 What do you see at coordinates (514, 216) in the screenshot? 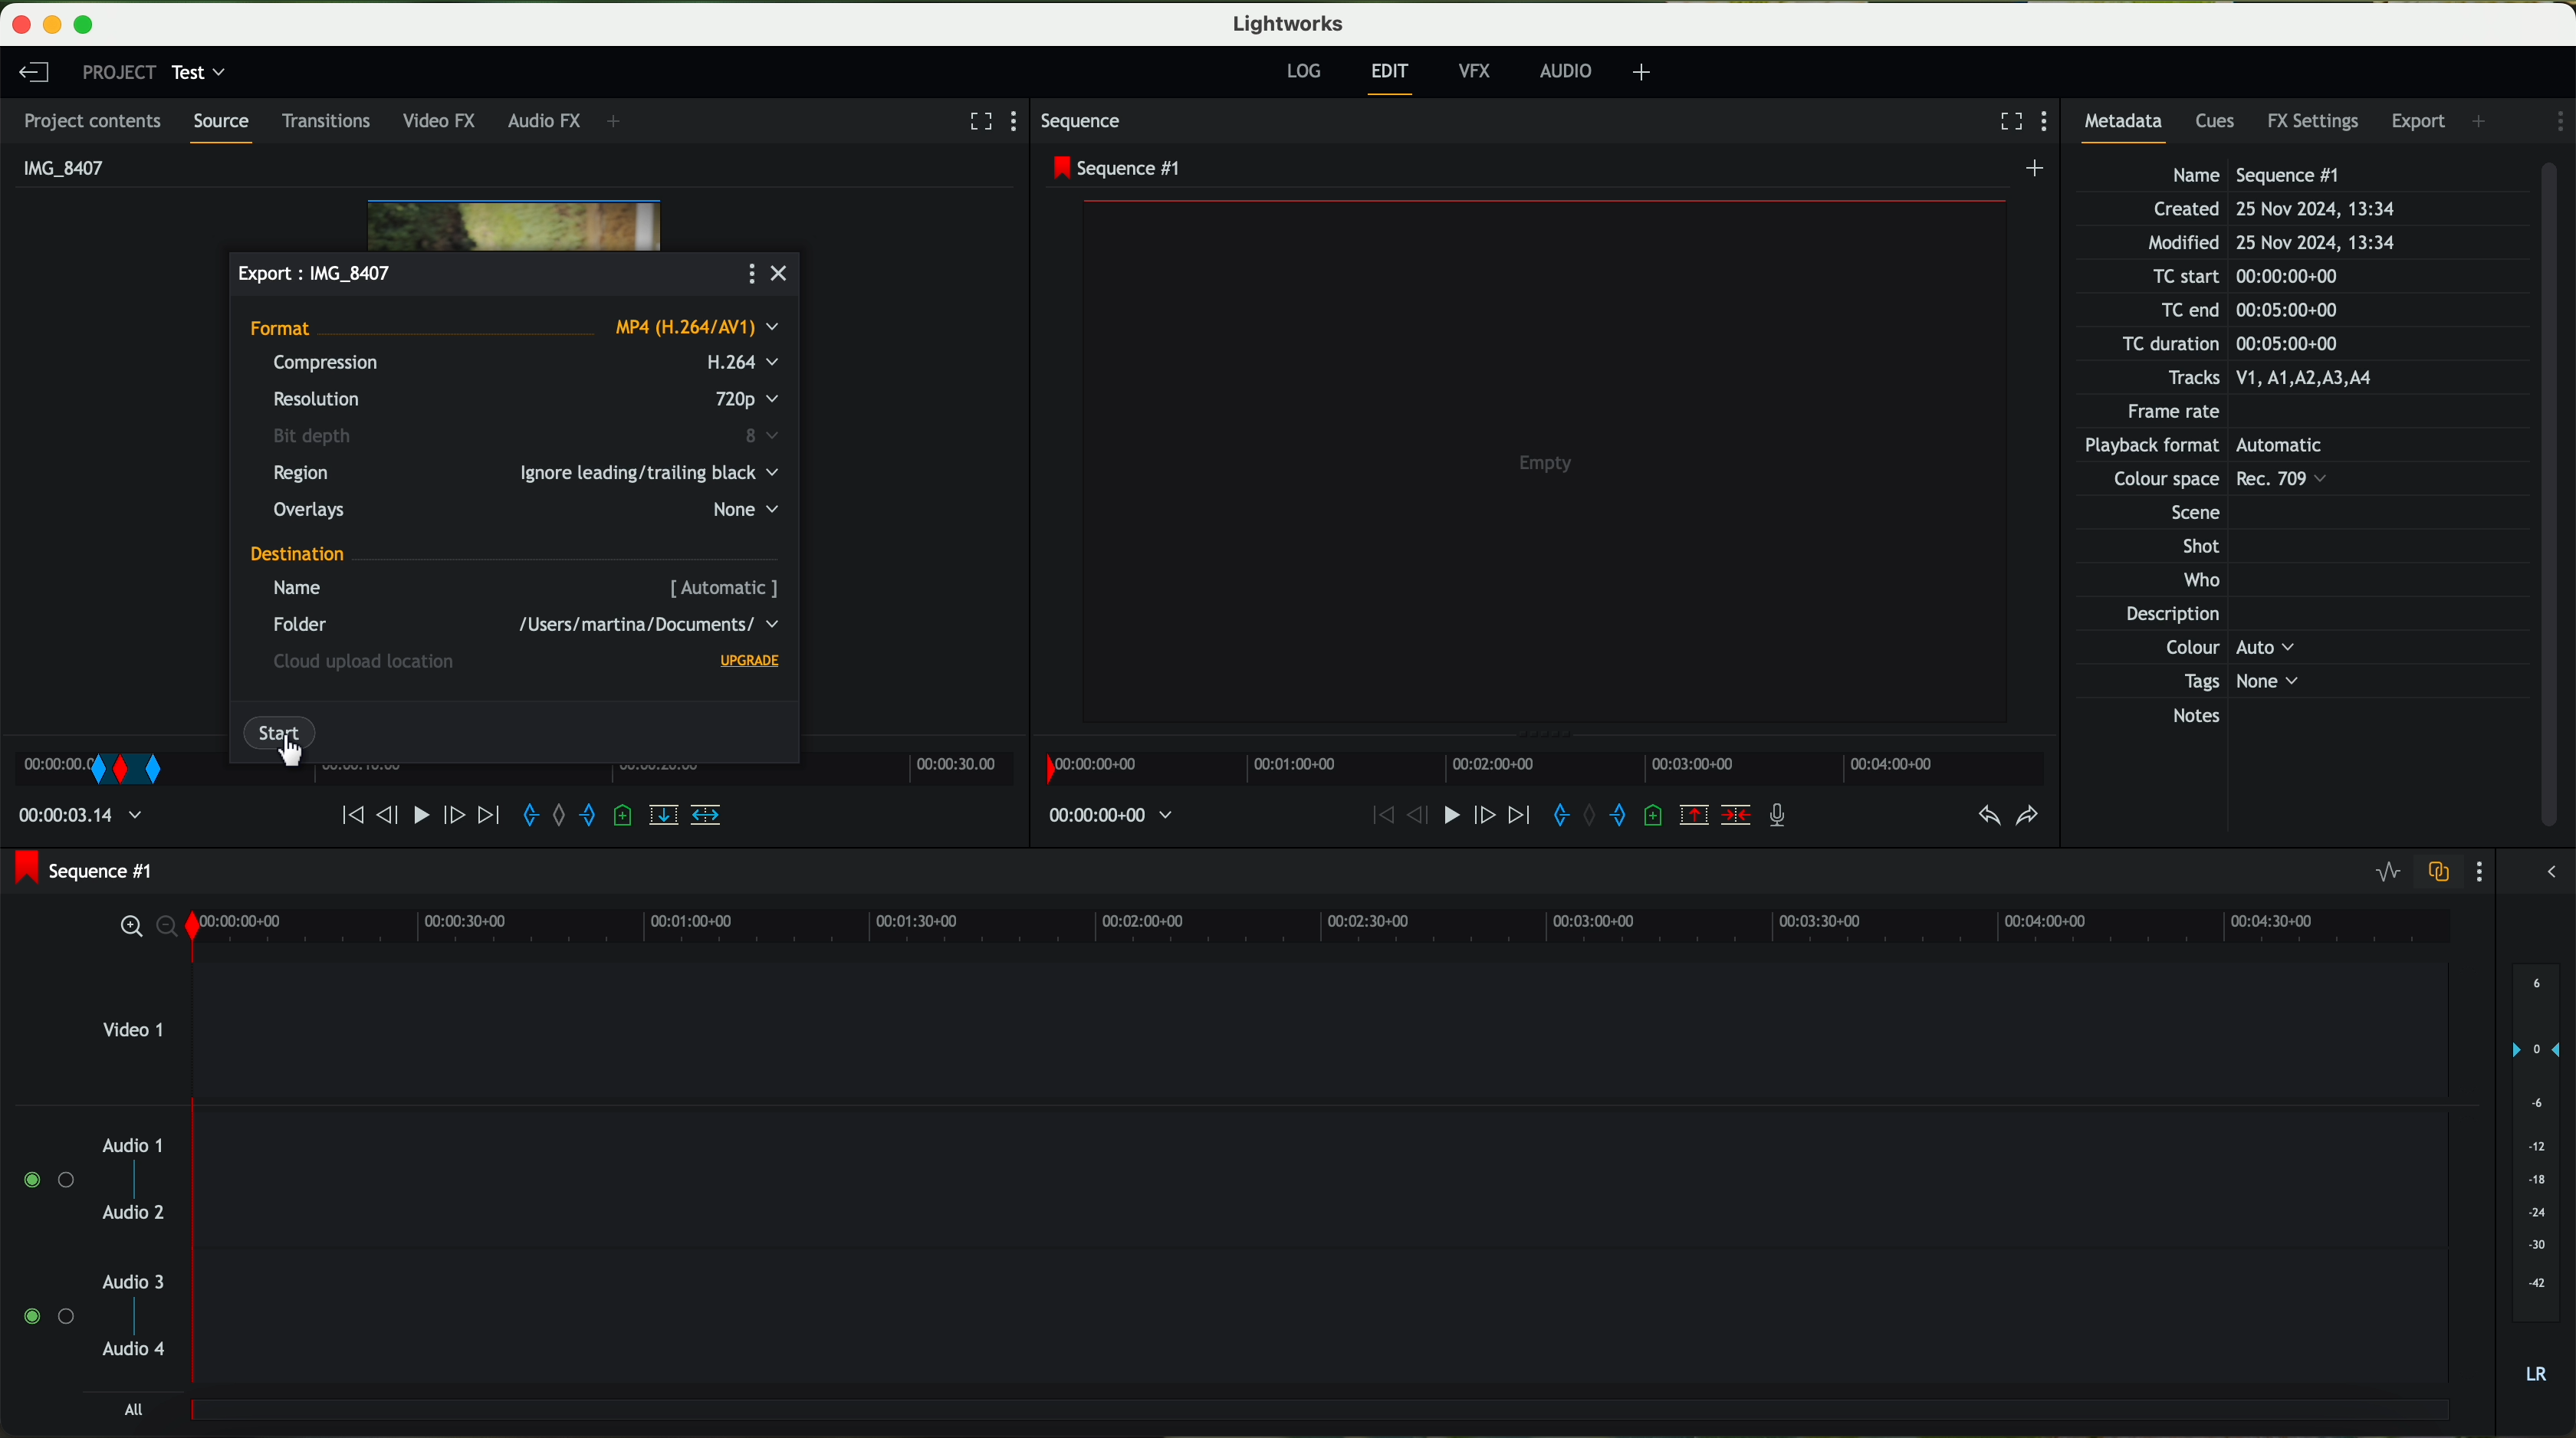
I see `Video` at bounding box center [514, 216].